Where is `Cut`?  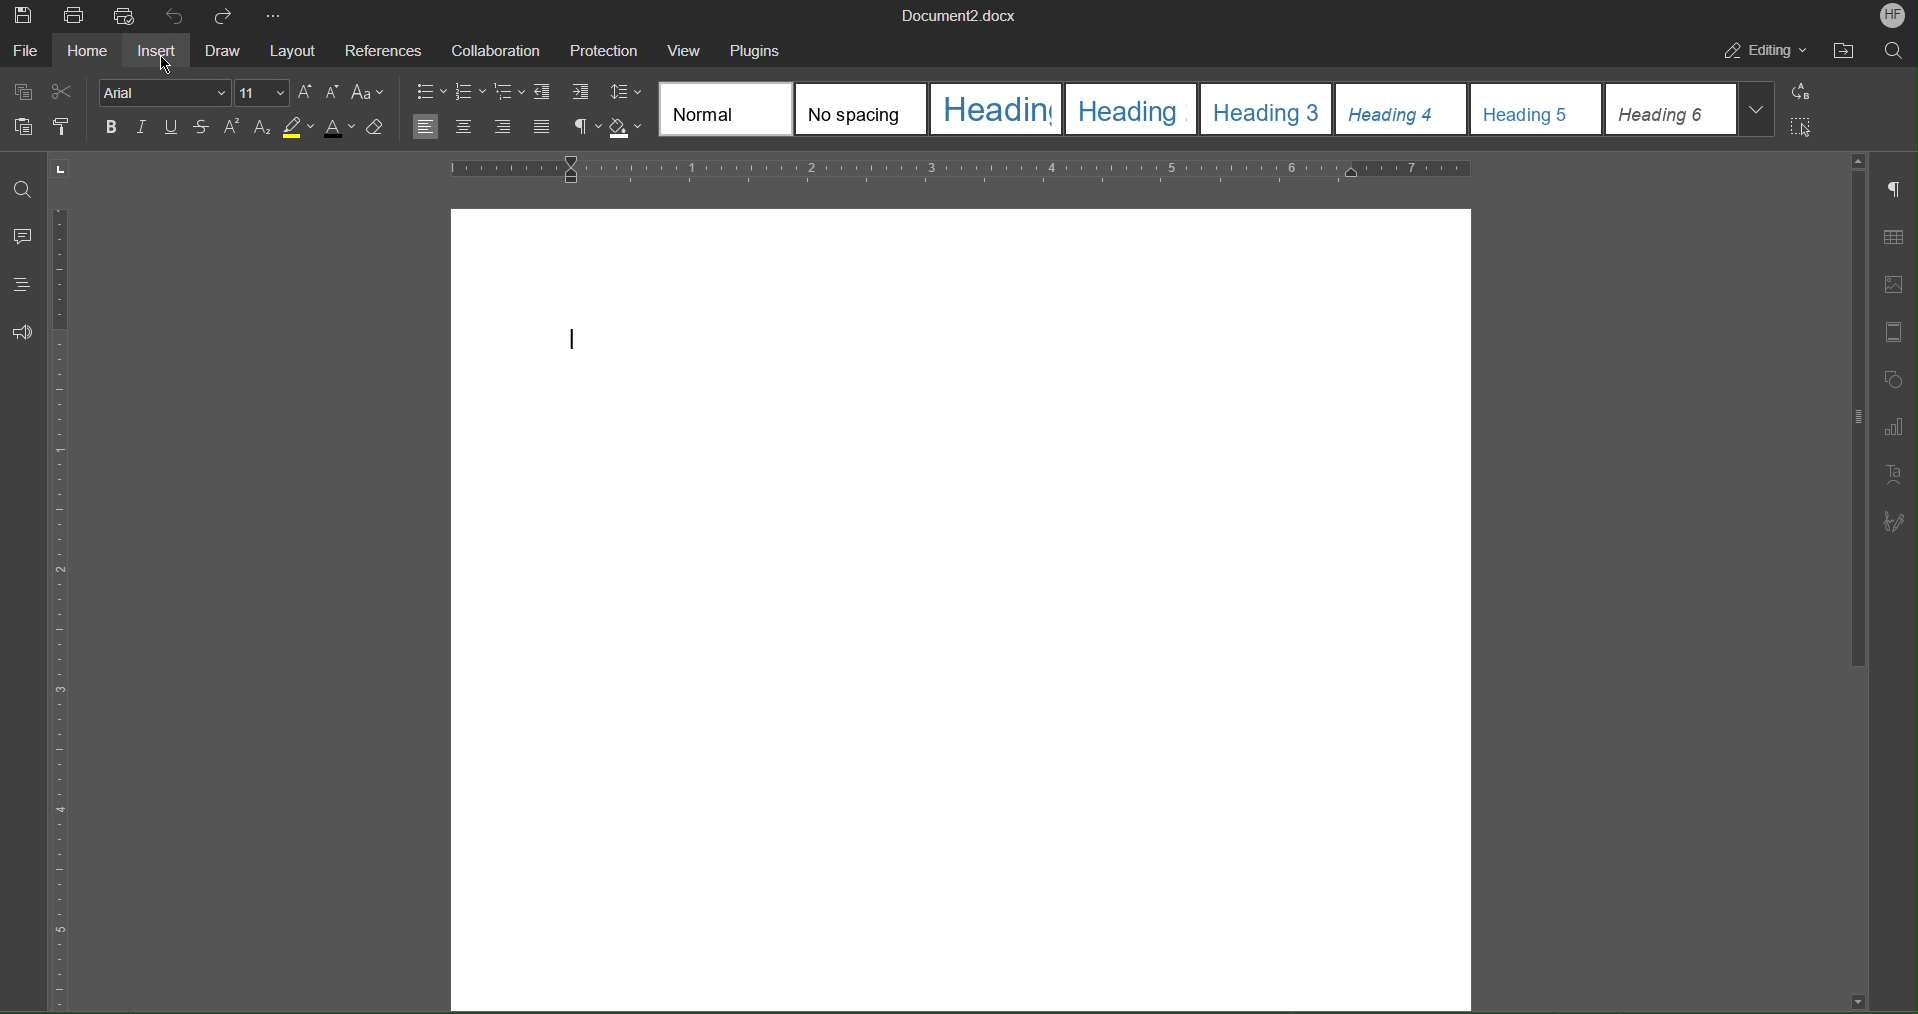
Cut is located at coordinates (64, 87).